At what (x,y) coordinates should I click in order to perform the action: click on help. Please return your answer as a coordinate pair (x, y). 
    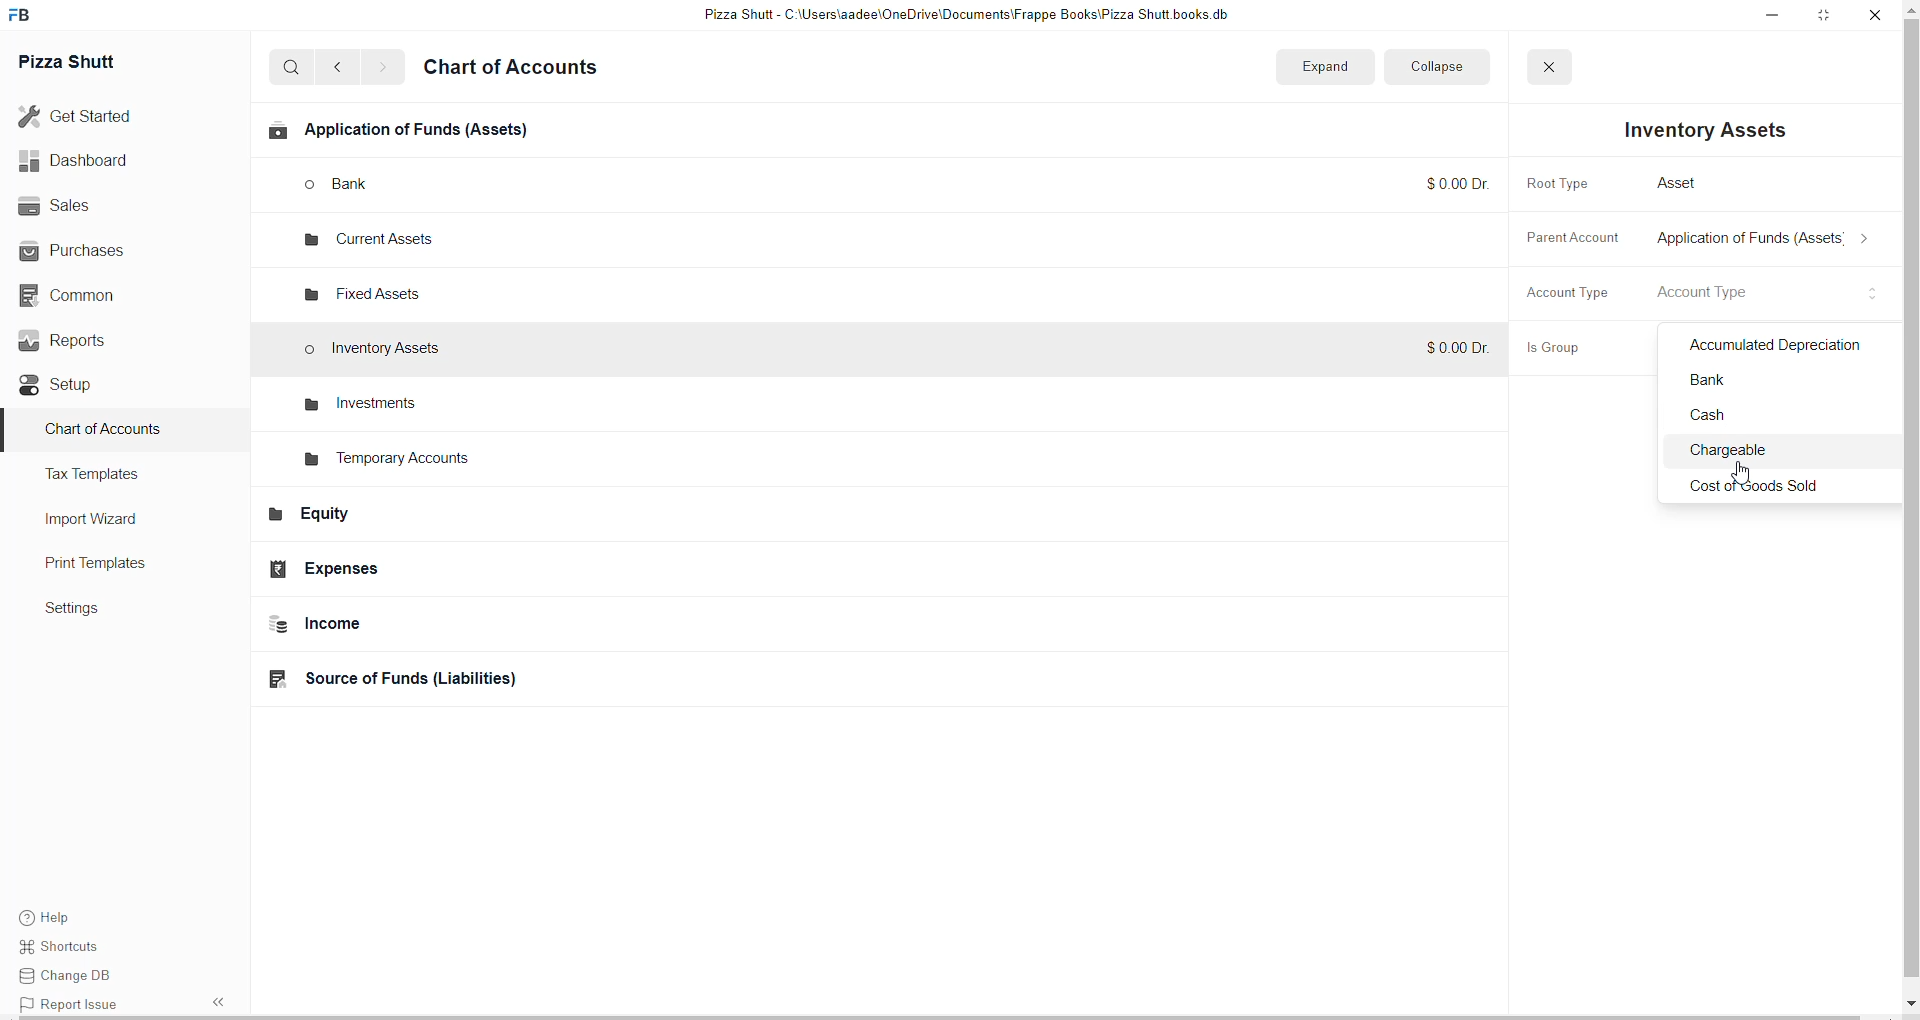
    Looking at the image, I should click on (65, 917).